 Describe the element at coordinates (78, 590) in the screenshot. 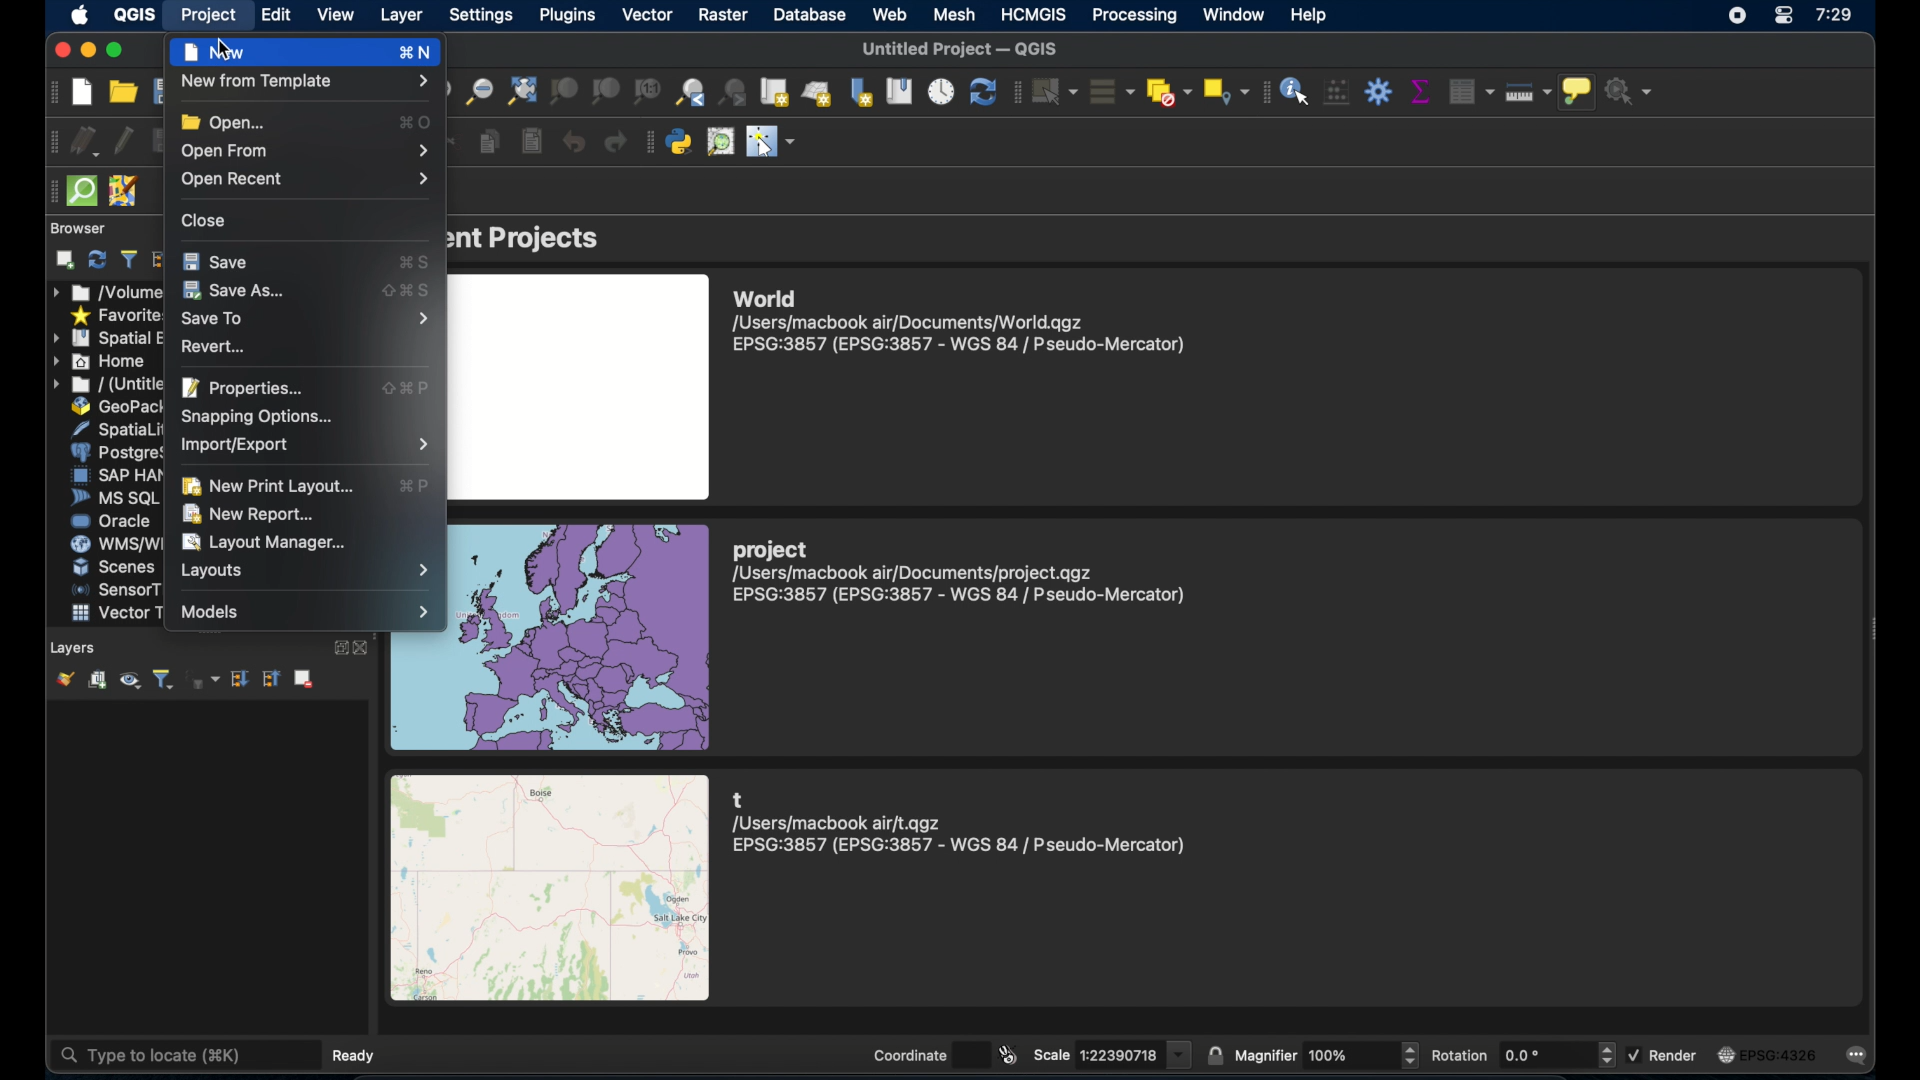

I see `icon` at that location.